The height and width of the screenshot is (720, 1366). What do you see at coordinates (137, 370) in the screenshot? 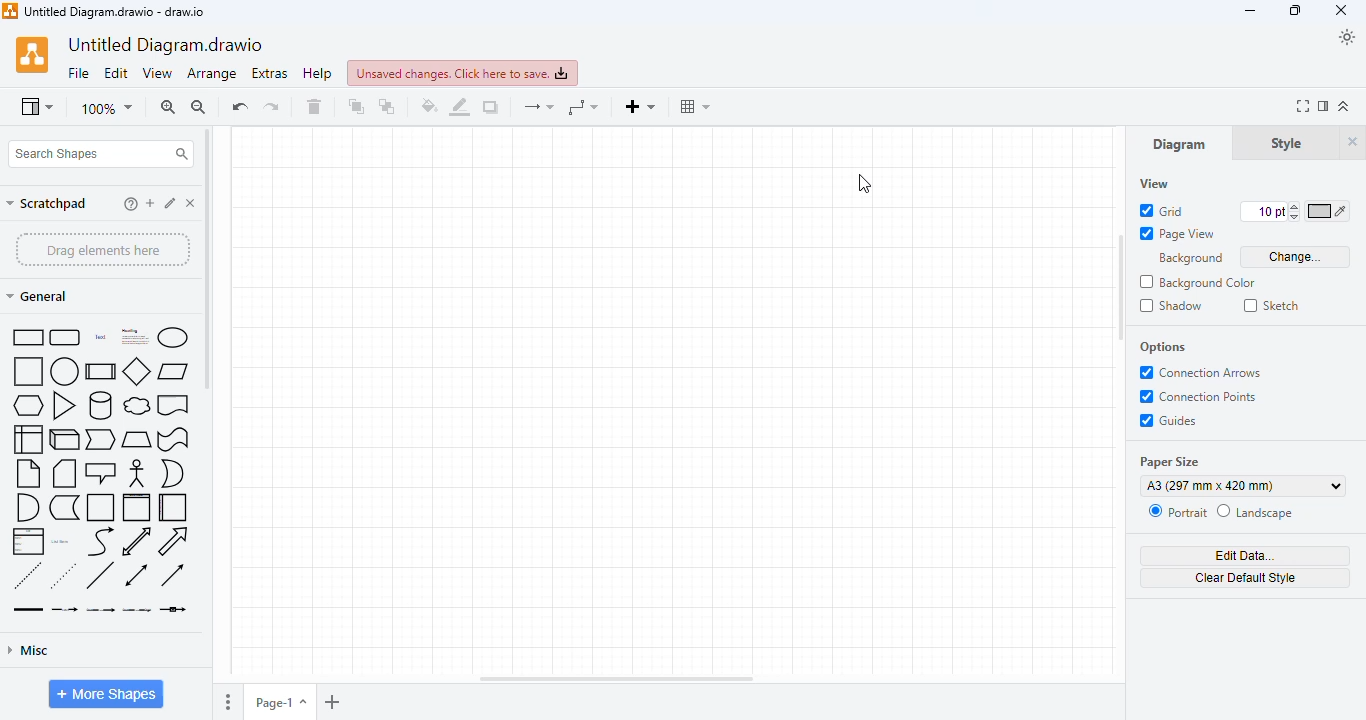
I see `diamond` at bounding box center [137, 370].